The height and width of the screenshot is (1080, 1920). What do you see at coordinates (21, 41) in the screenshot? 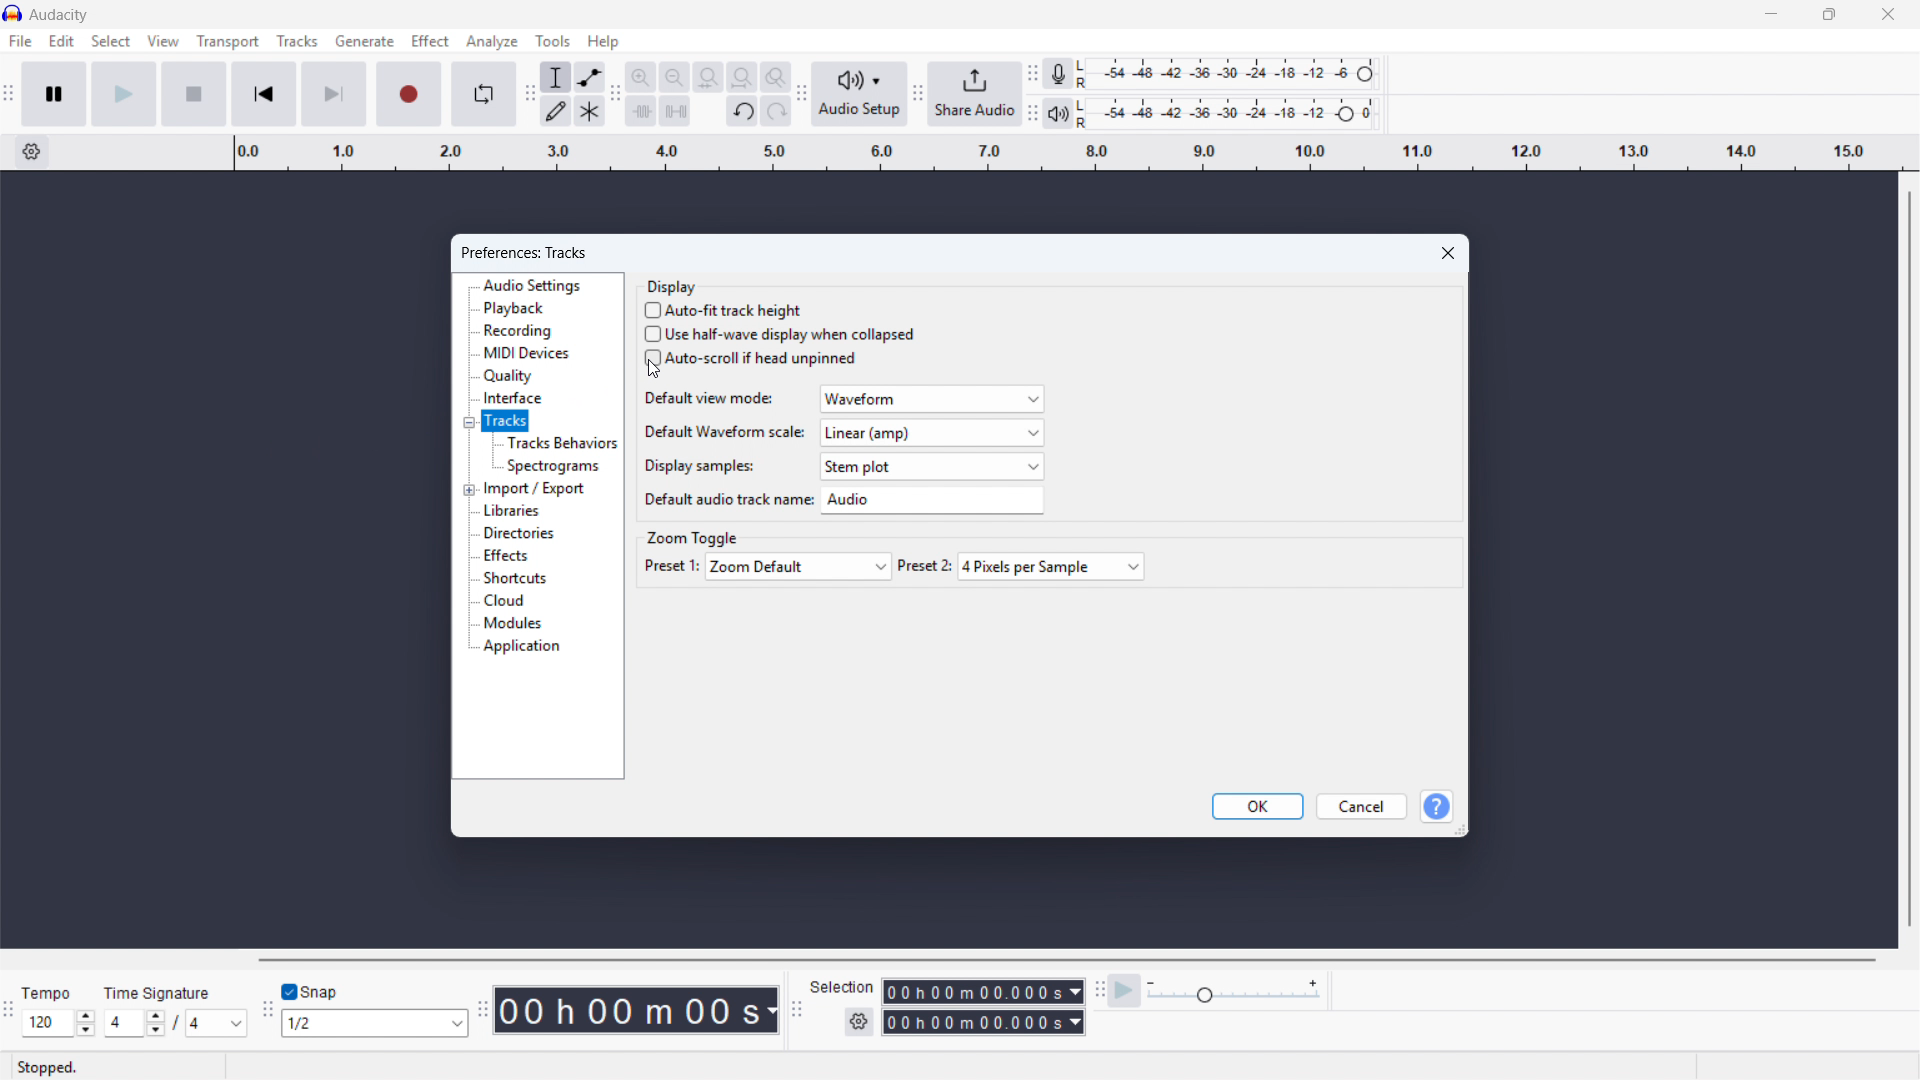
I see `file` at bounding box center [21, 41].